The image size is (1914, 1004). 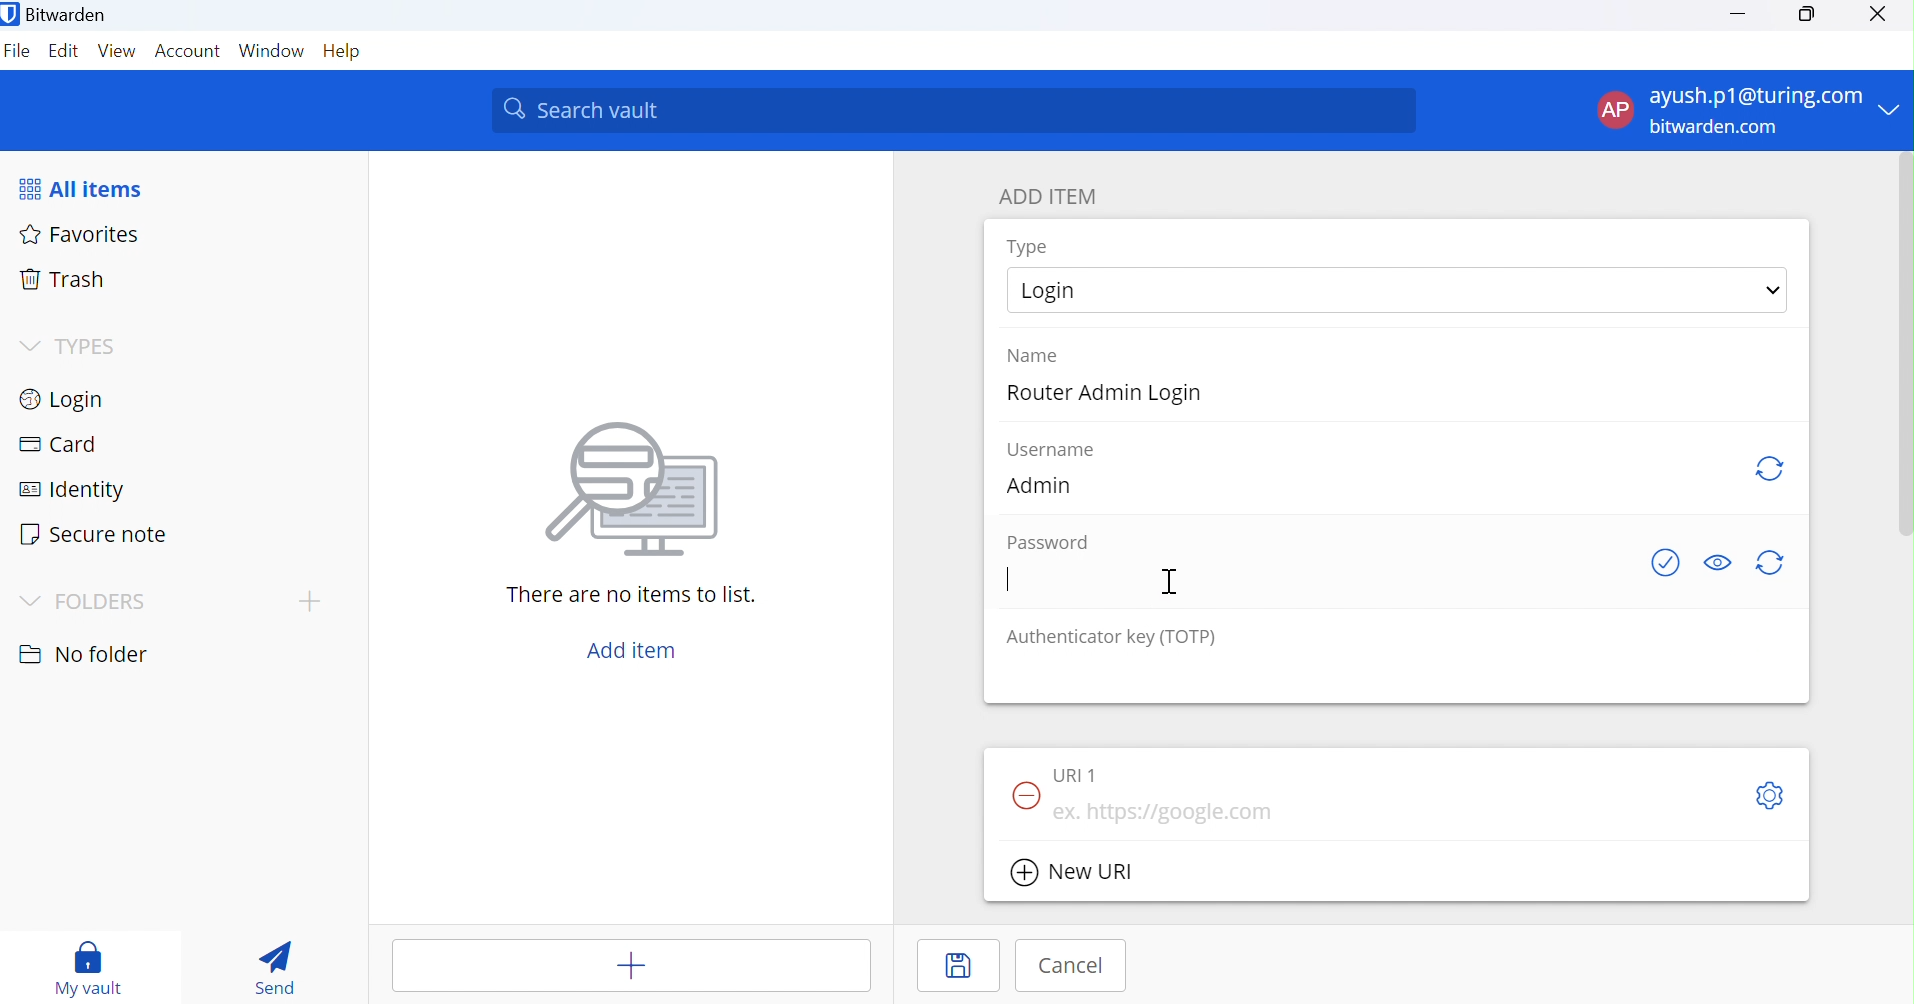 What do you see at coordinates (64, 282) in the screenshot?
I see `Trash` at bounding box center [64, 282].